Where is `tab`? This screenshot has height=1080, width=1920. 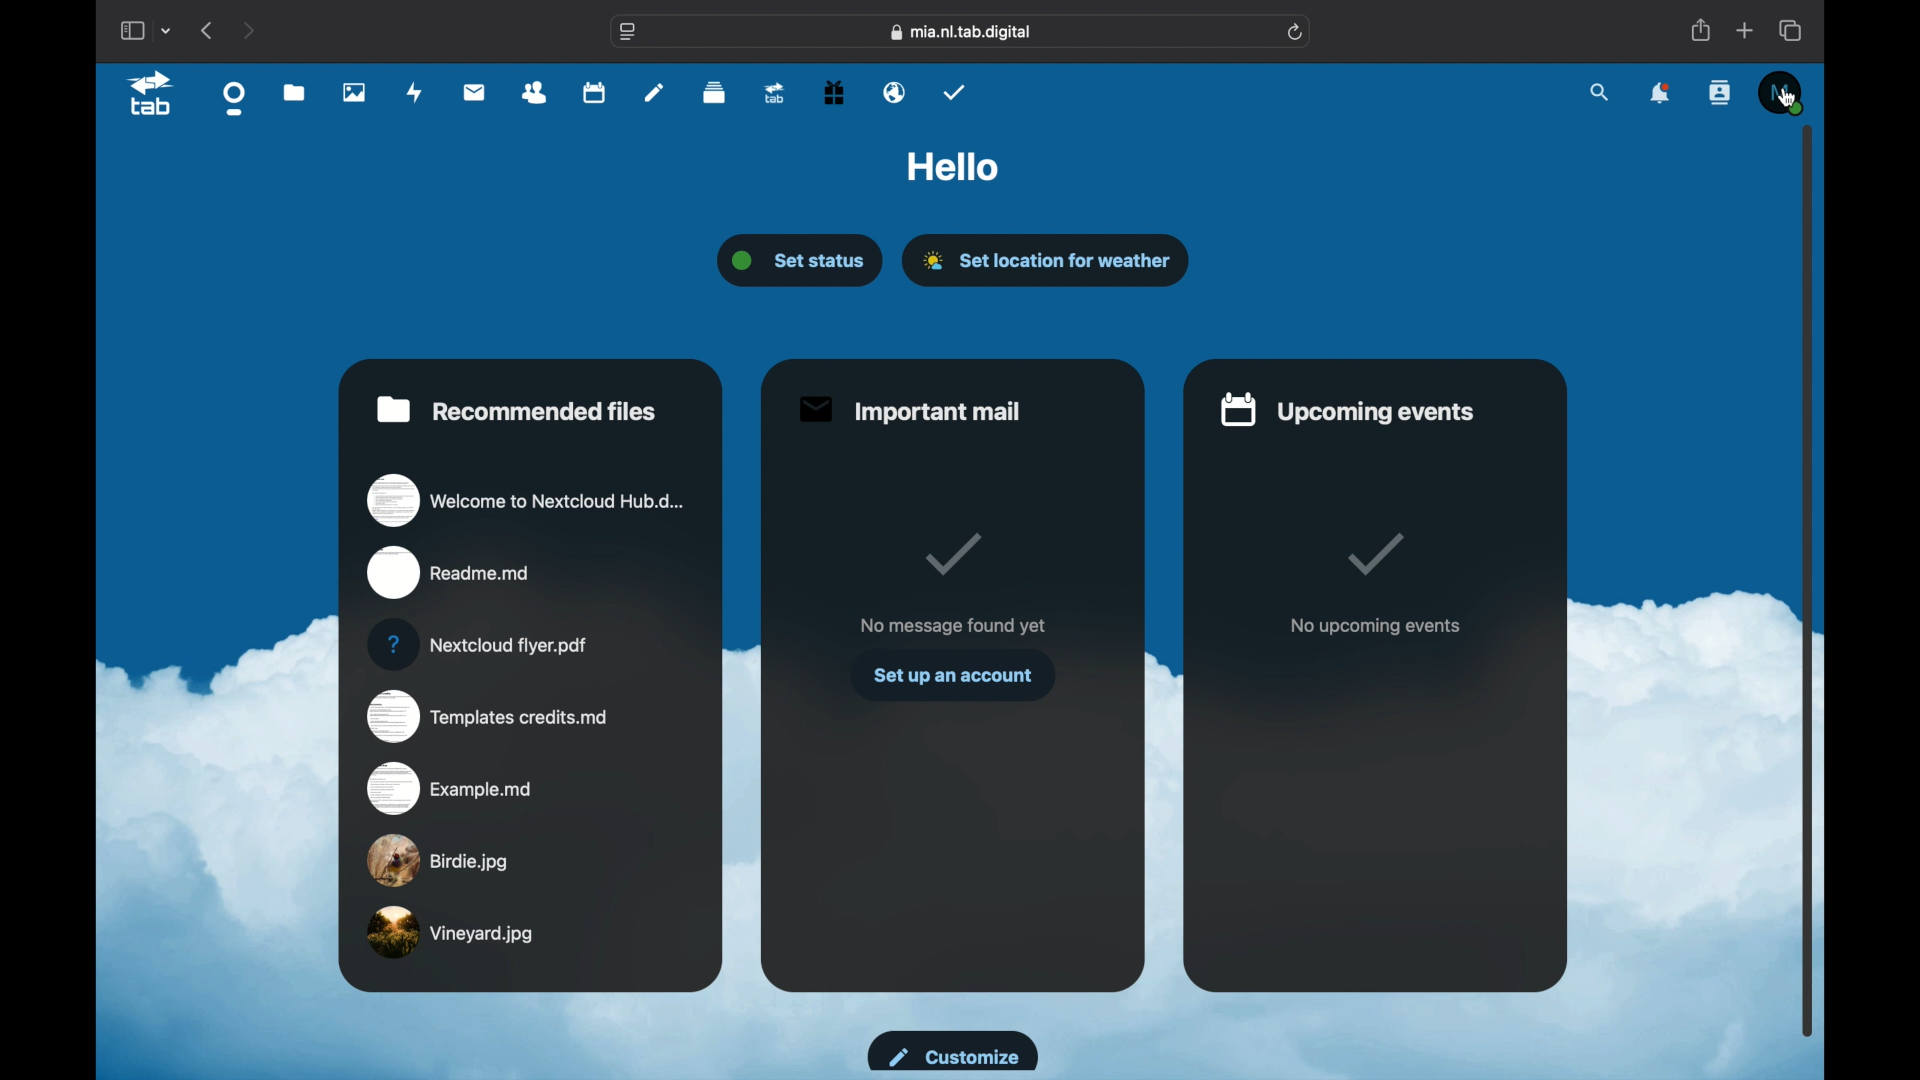
tab is located at coordinates (152, 94).